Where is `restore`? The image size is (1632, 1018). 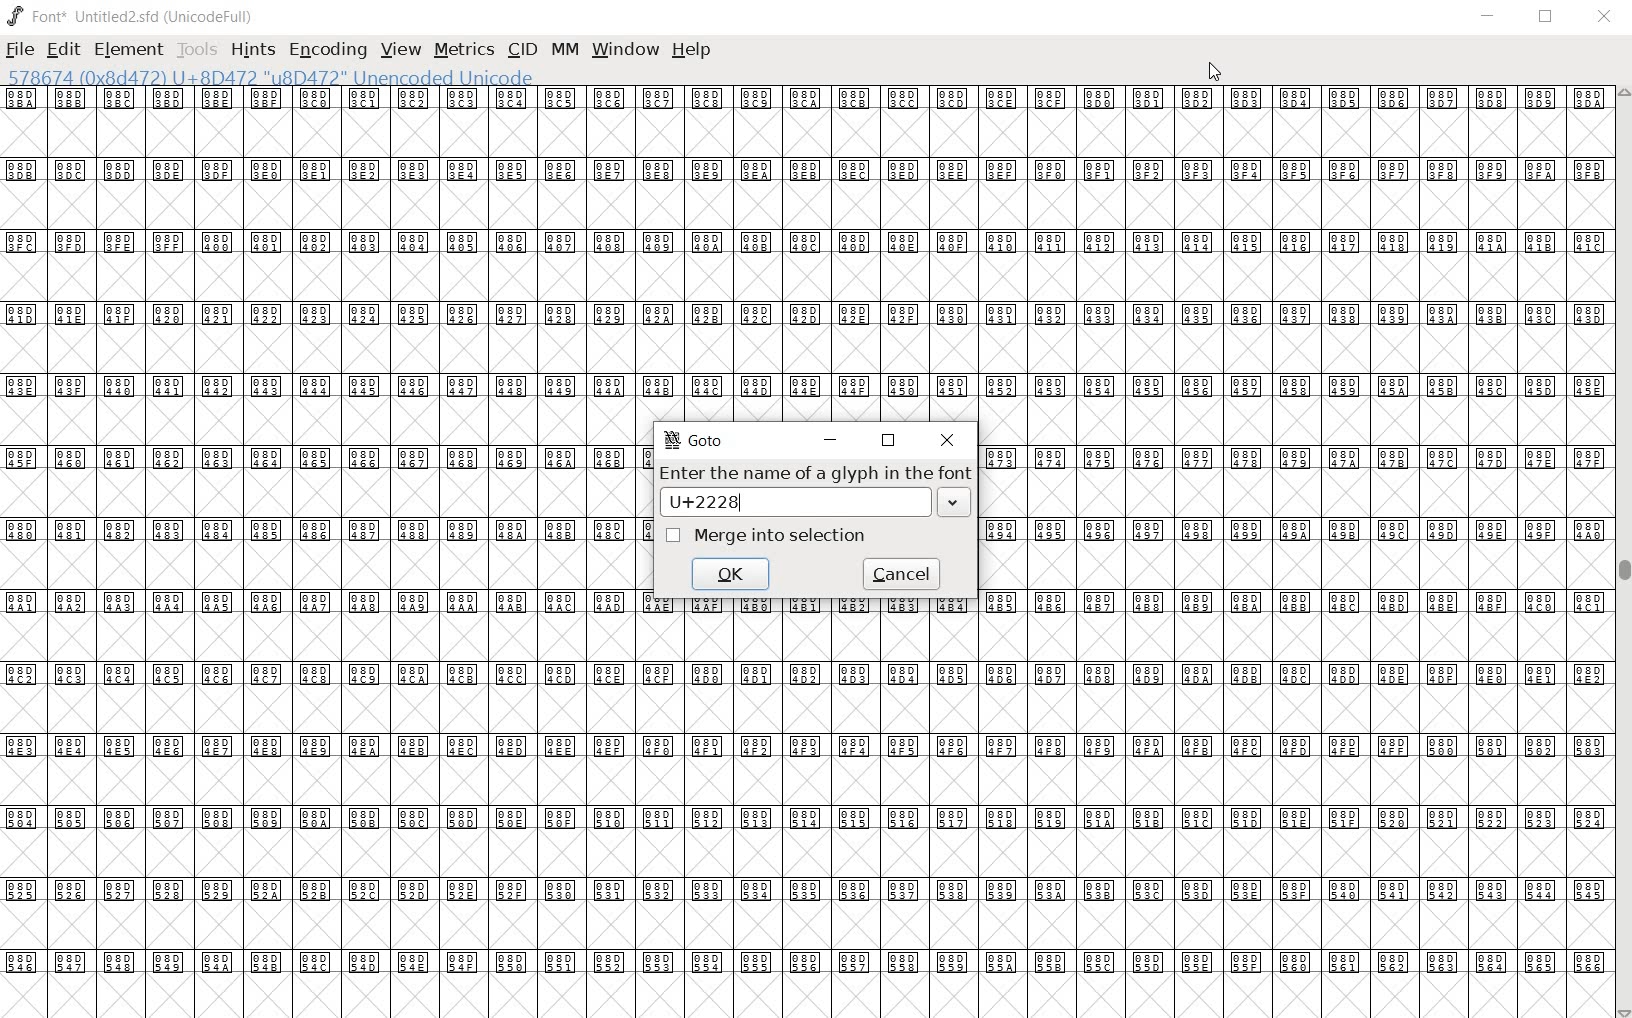 restore is located at coordinates (887, 441).